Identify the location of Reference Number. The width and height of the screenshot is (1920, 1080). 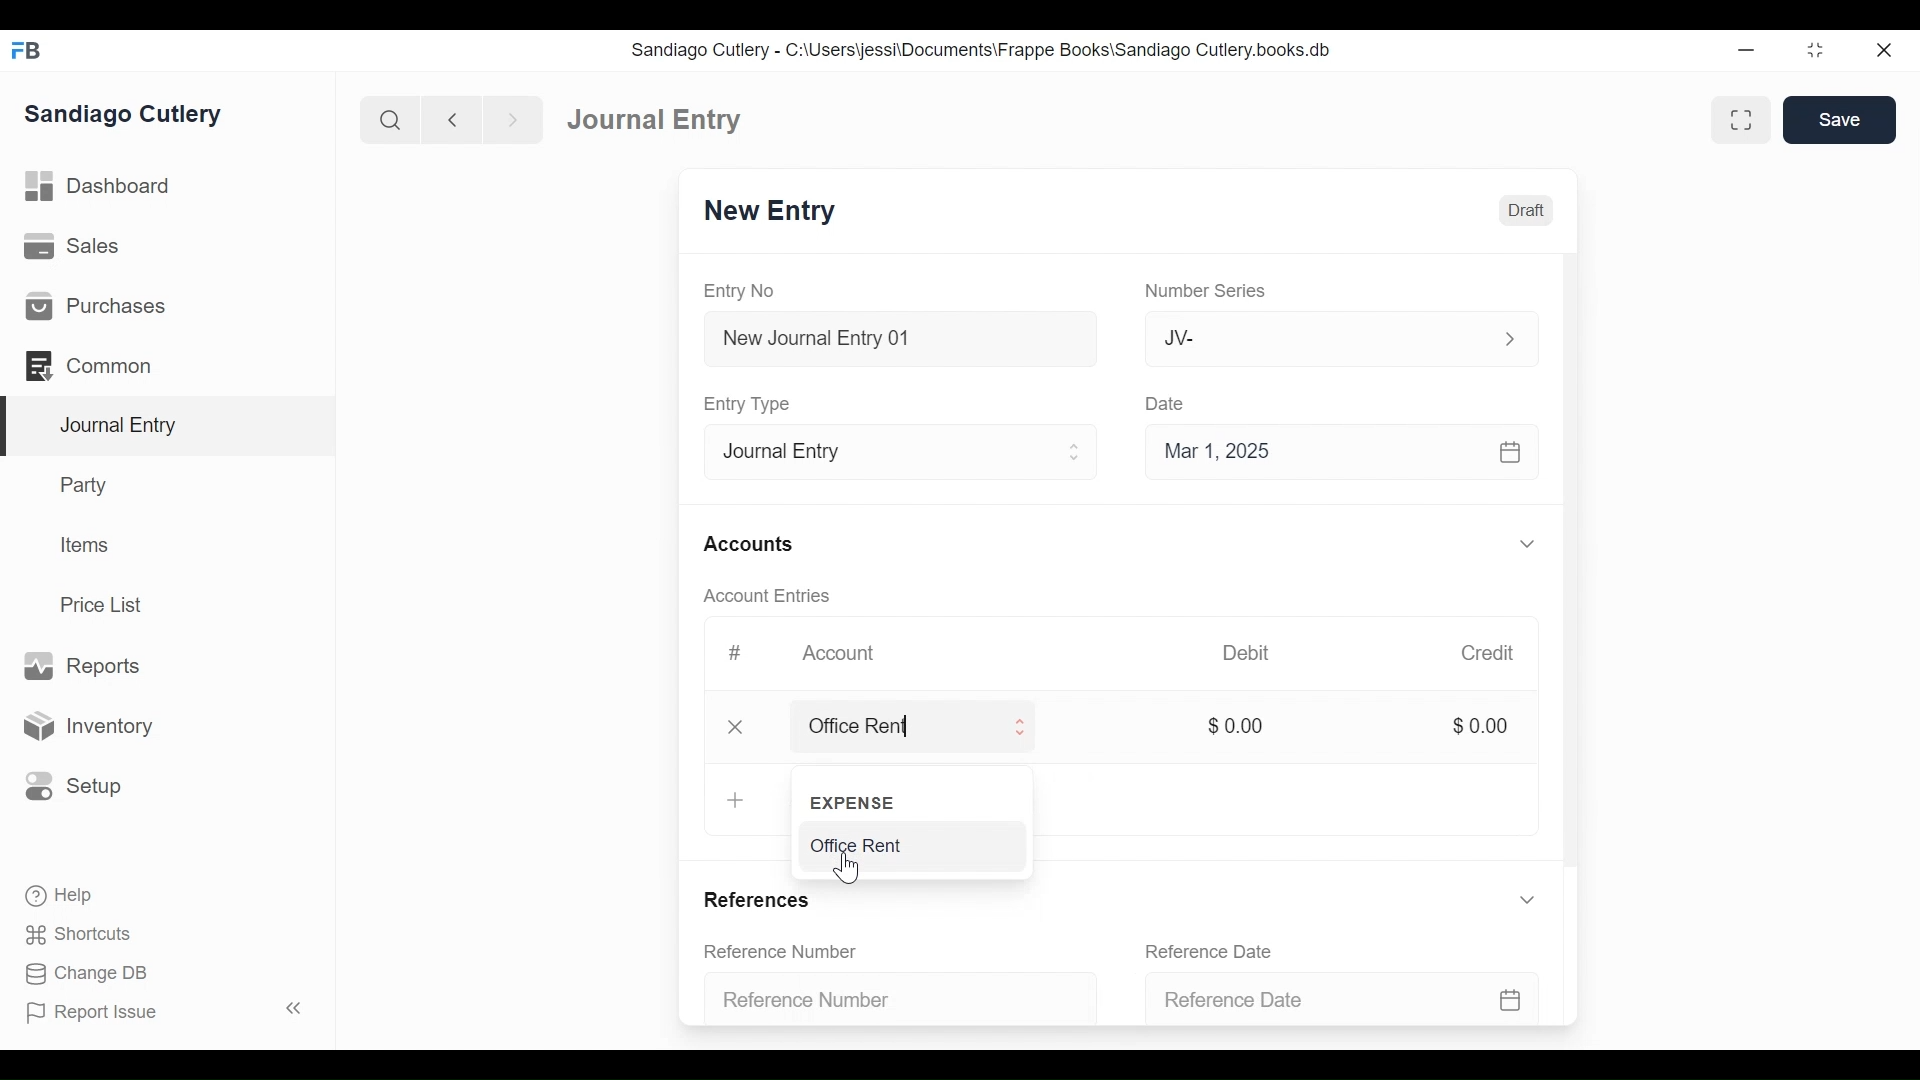
(897, 1001).